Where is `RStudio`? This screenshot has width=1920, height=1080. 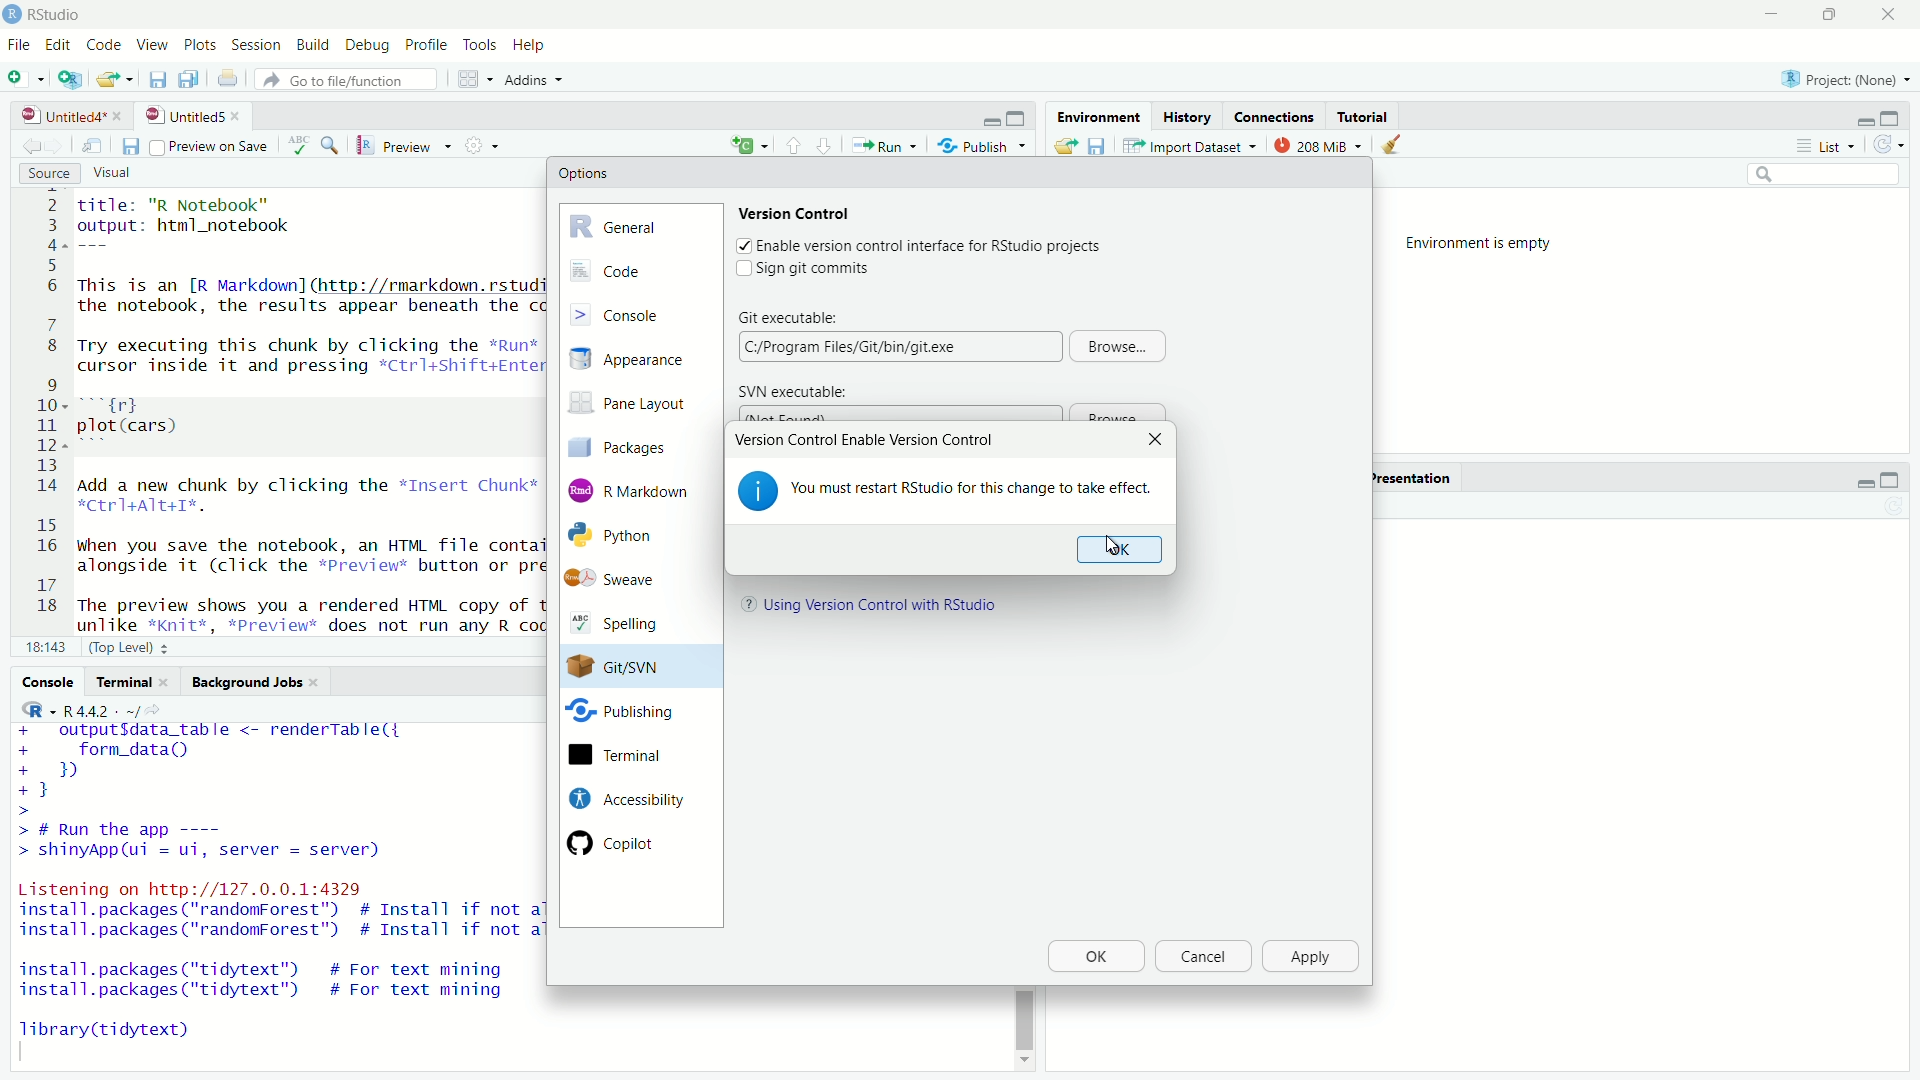
RStudio is located at coordinates (58, 15).